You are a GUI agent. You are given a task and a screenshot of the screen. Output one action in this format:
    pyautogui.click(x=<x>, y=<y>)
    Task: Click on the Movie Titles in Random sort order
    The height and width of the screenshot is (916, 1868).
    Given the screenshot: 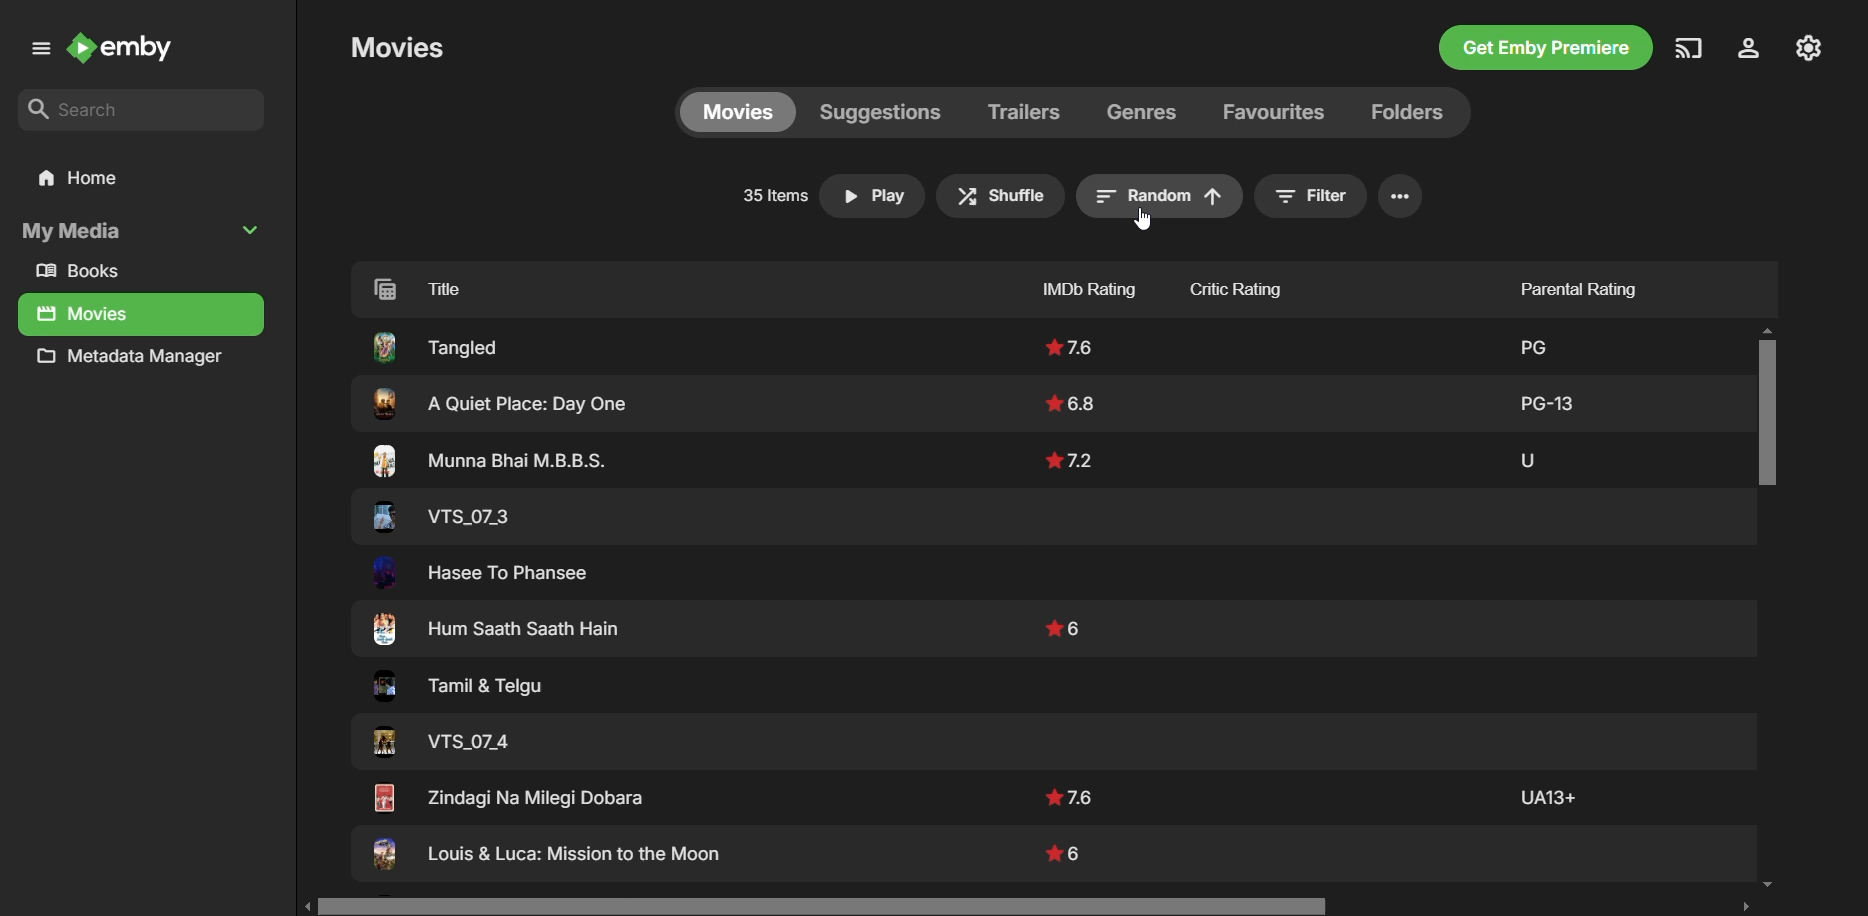 What is the action you would take?
    pyautogui.click(x=646, y=287)
    